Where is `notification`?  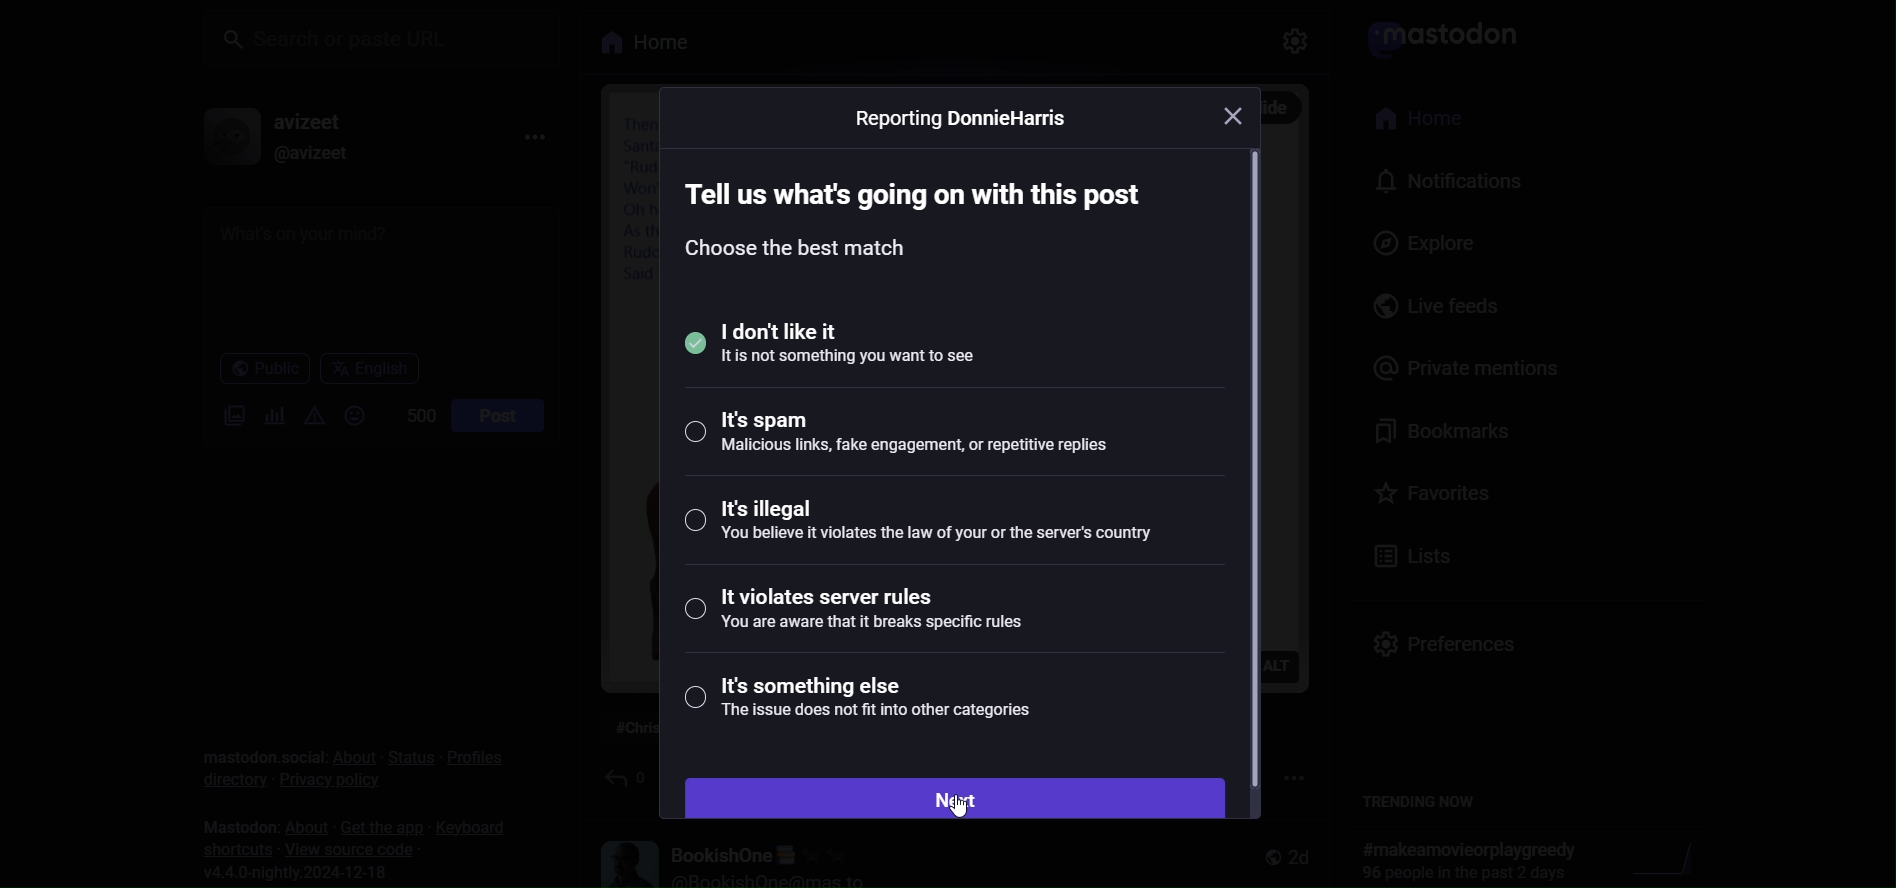 notification is located at coordinates (1441, 181).